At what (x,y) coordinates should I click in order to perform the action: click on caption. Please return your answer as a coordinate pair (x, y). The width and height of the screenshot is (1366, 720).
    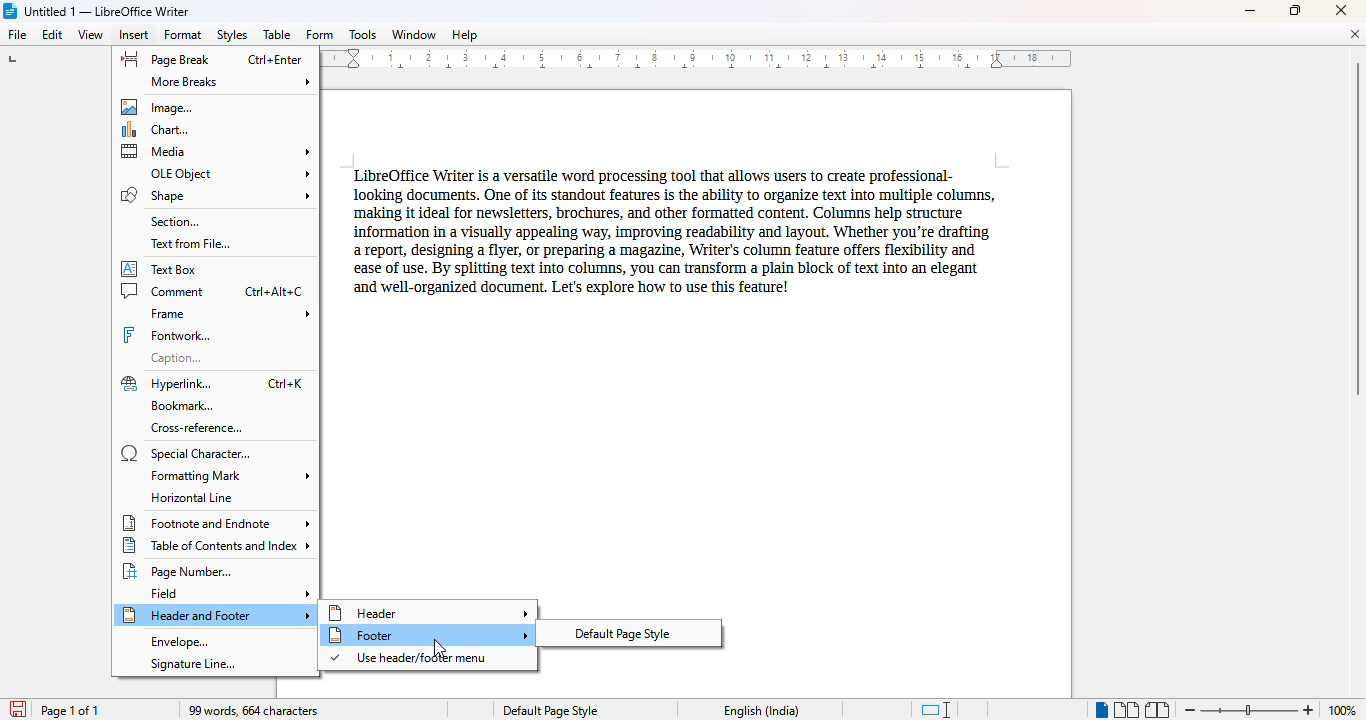
    Looking at the image, I should click on (181, 357).